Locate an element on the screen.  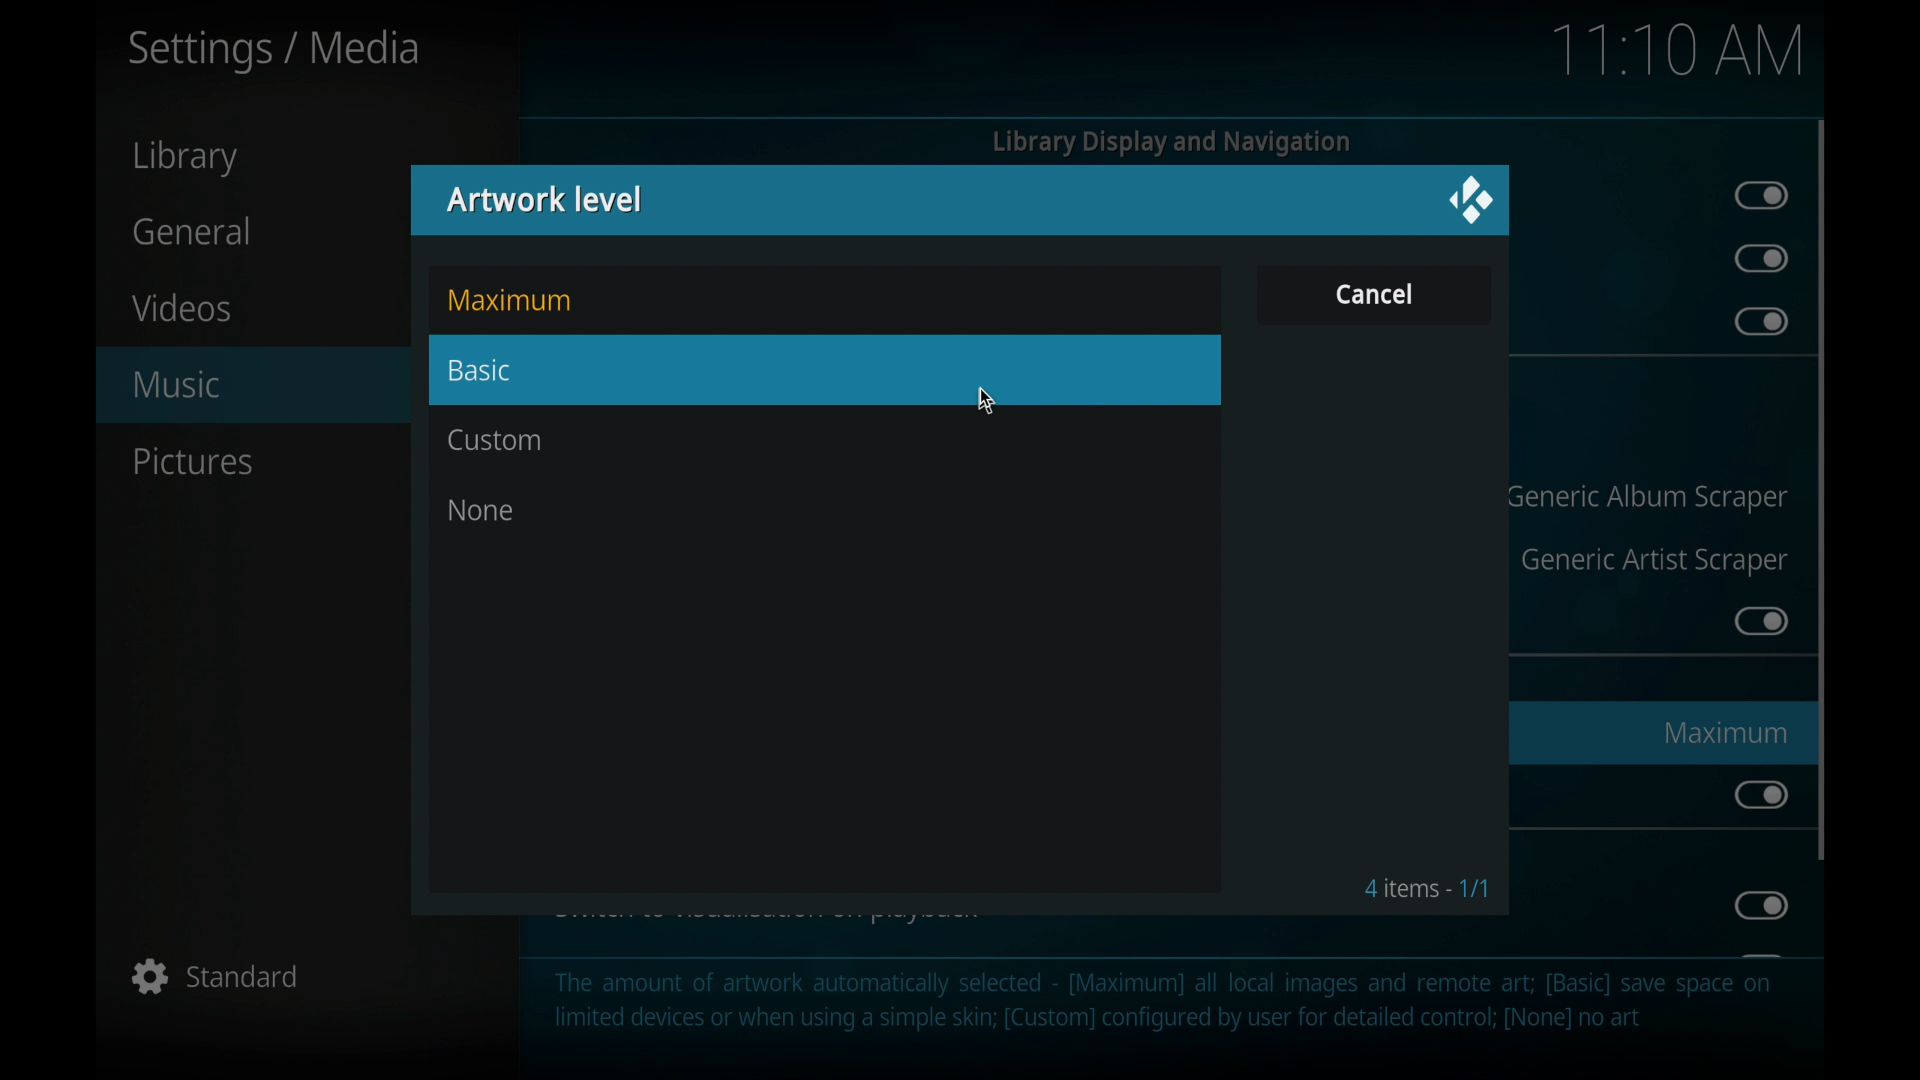
artwork level is located at coordinates (546, 198).